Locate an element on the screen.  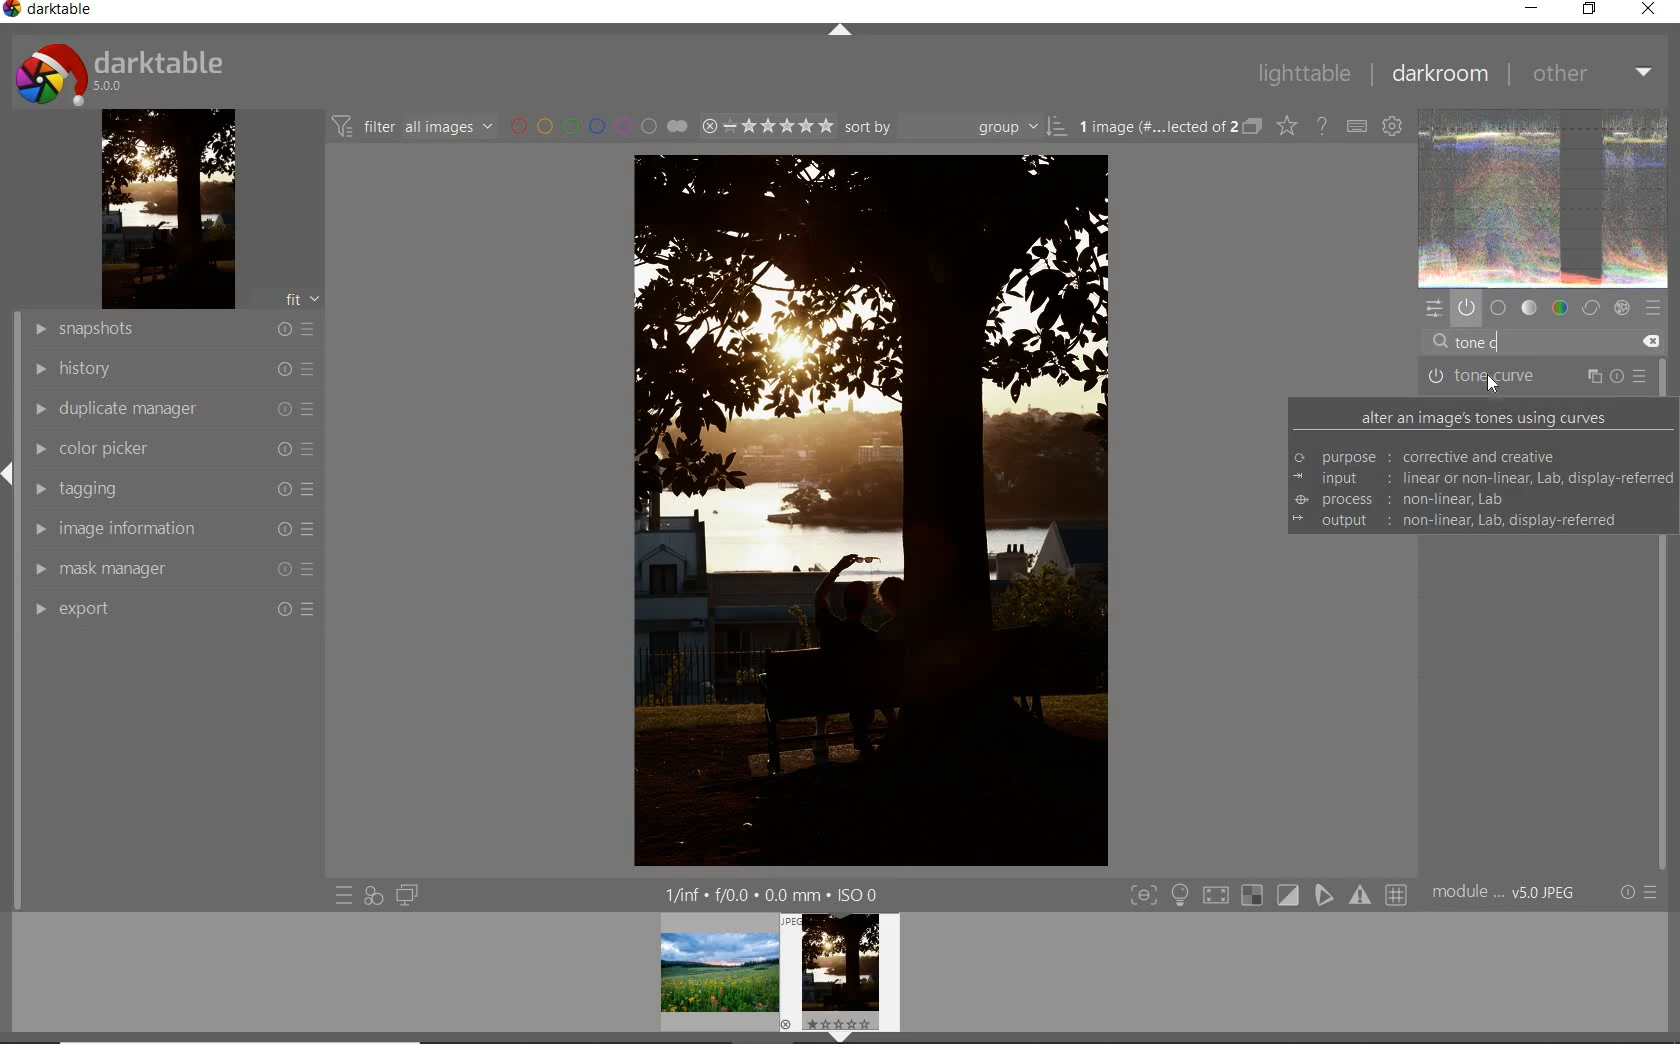
expand/collapse is located at coordinates (842, 34).